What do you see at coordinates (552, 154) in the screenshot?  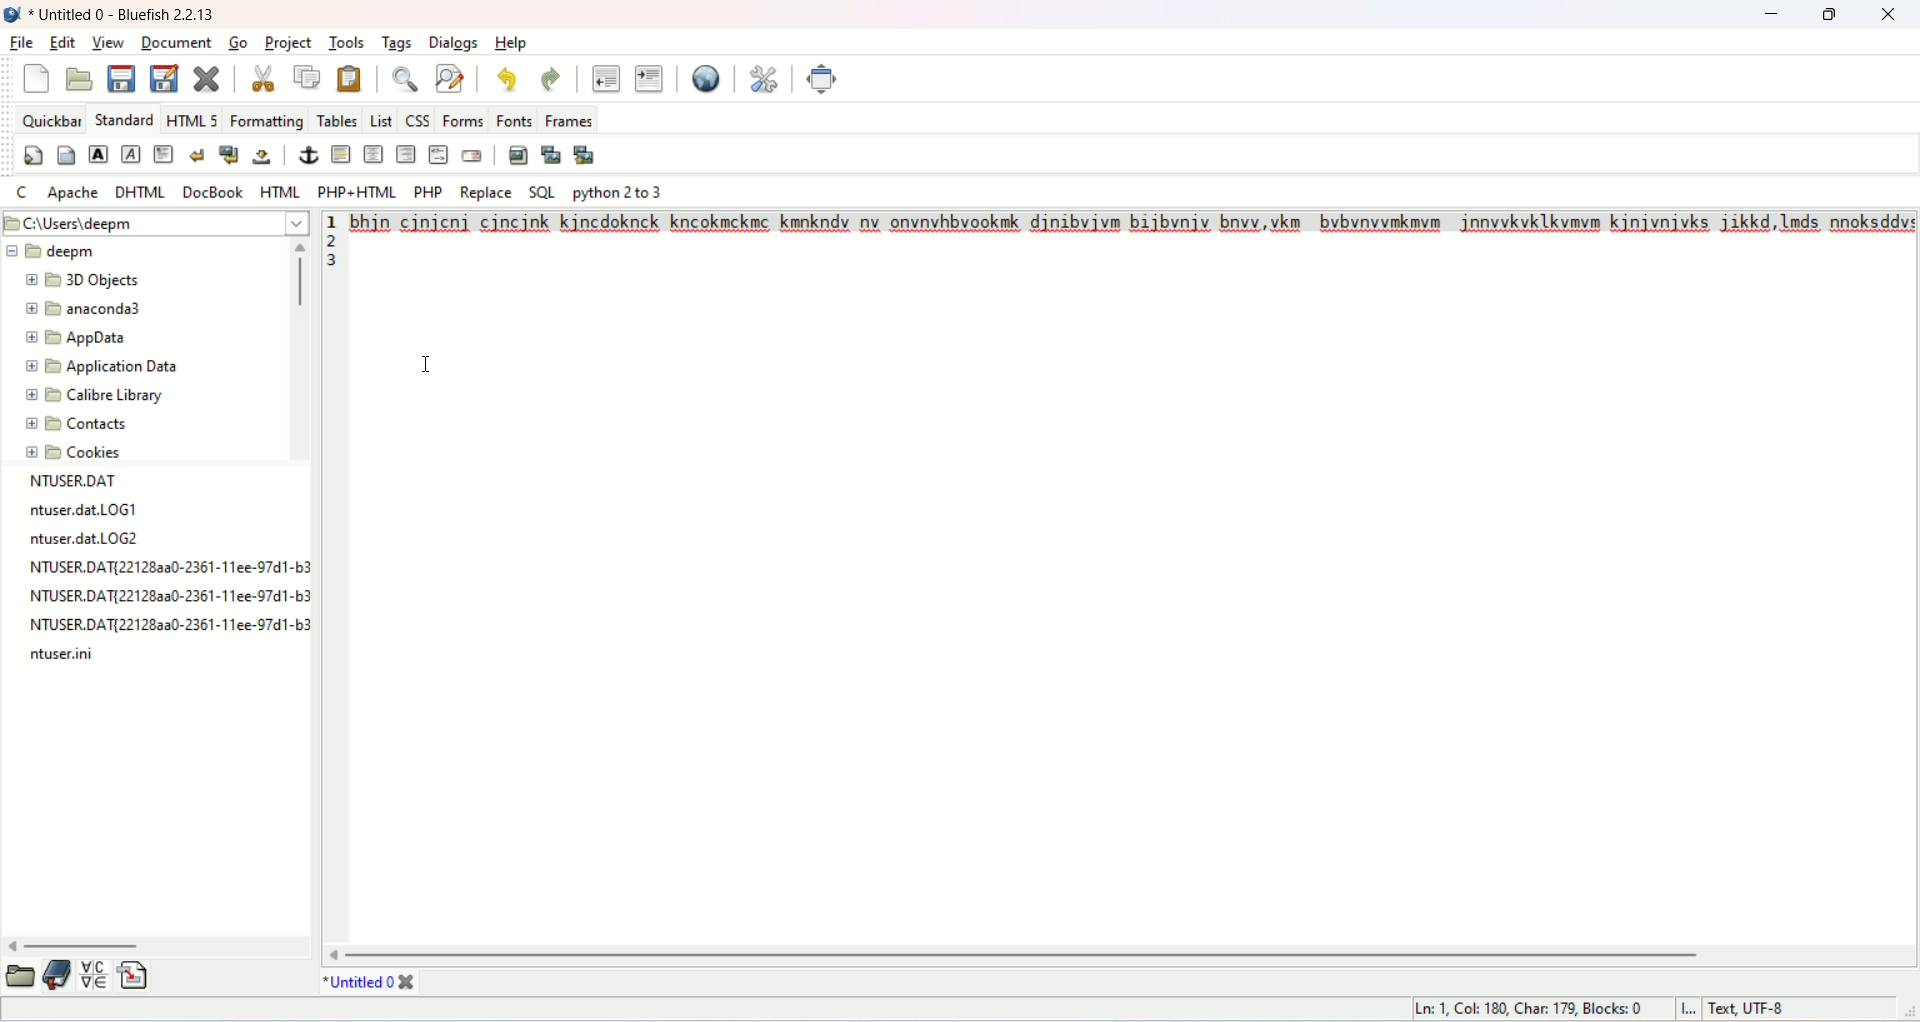 I see `insert thumbnail` at bounding box center [552, 154].